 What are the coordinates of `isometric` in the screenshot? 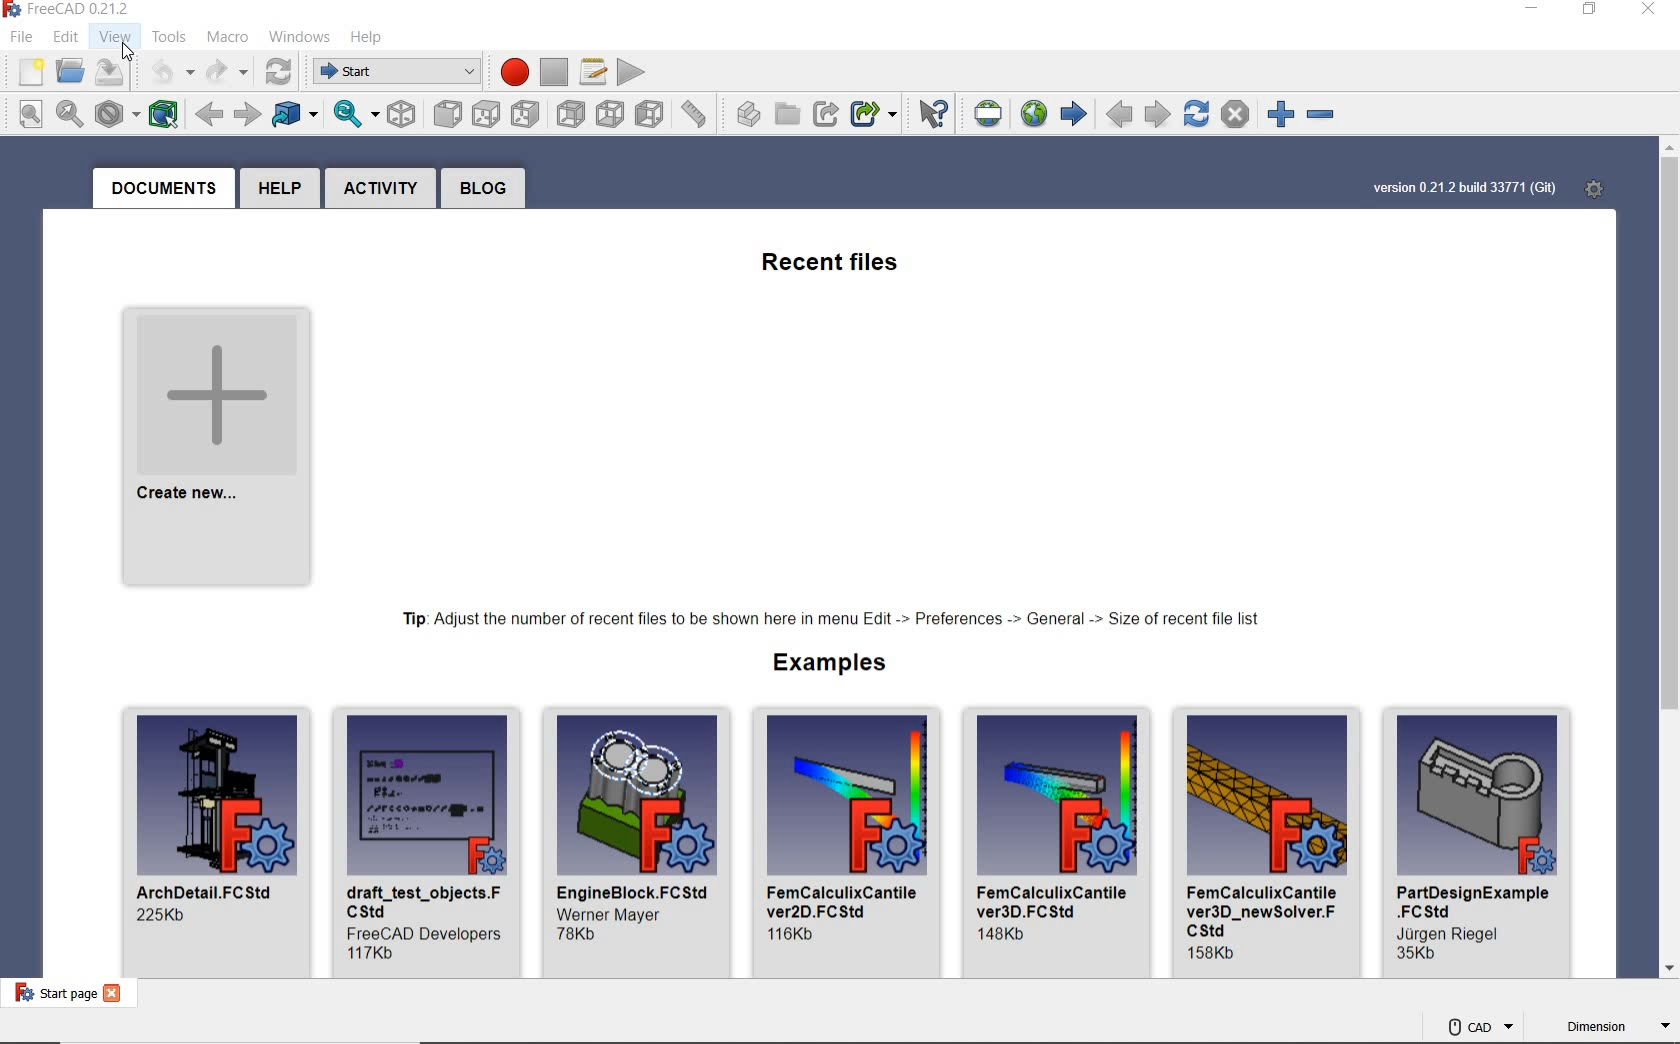 It's located at (402, 117).